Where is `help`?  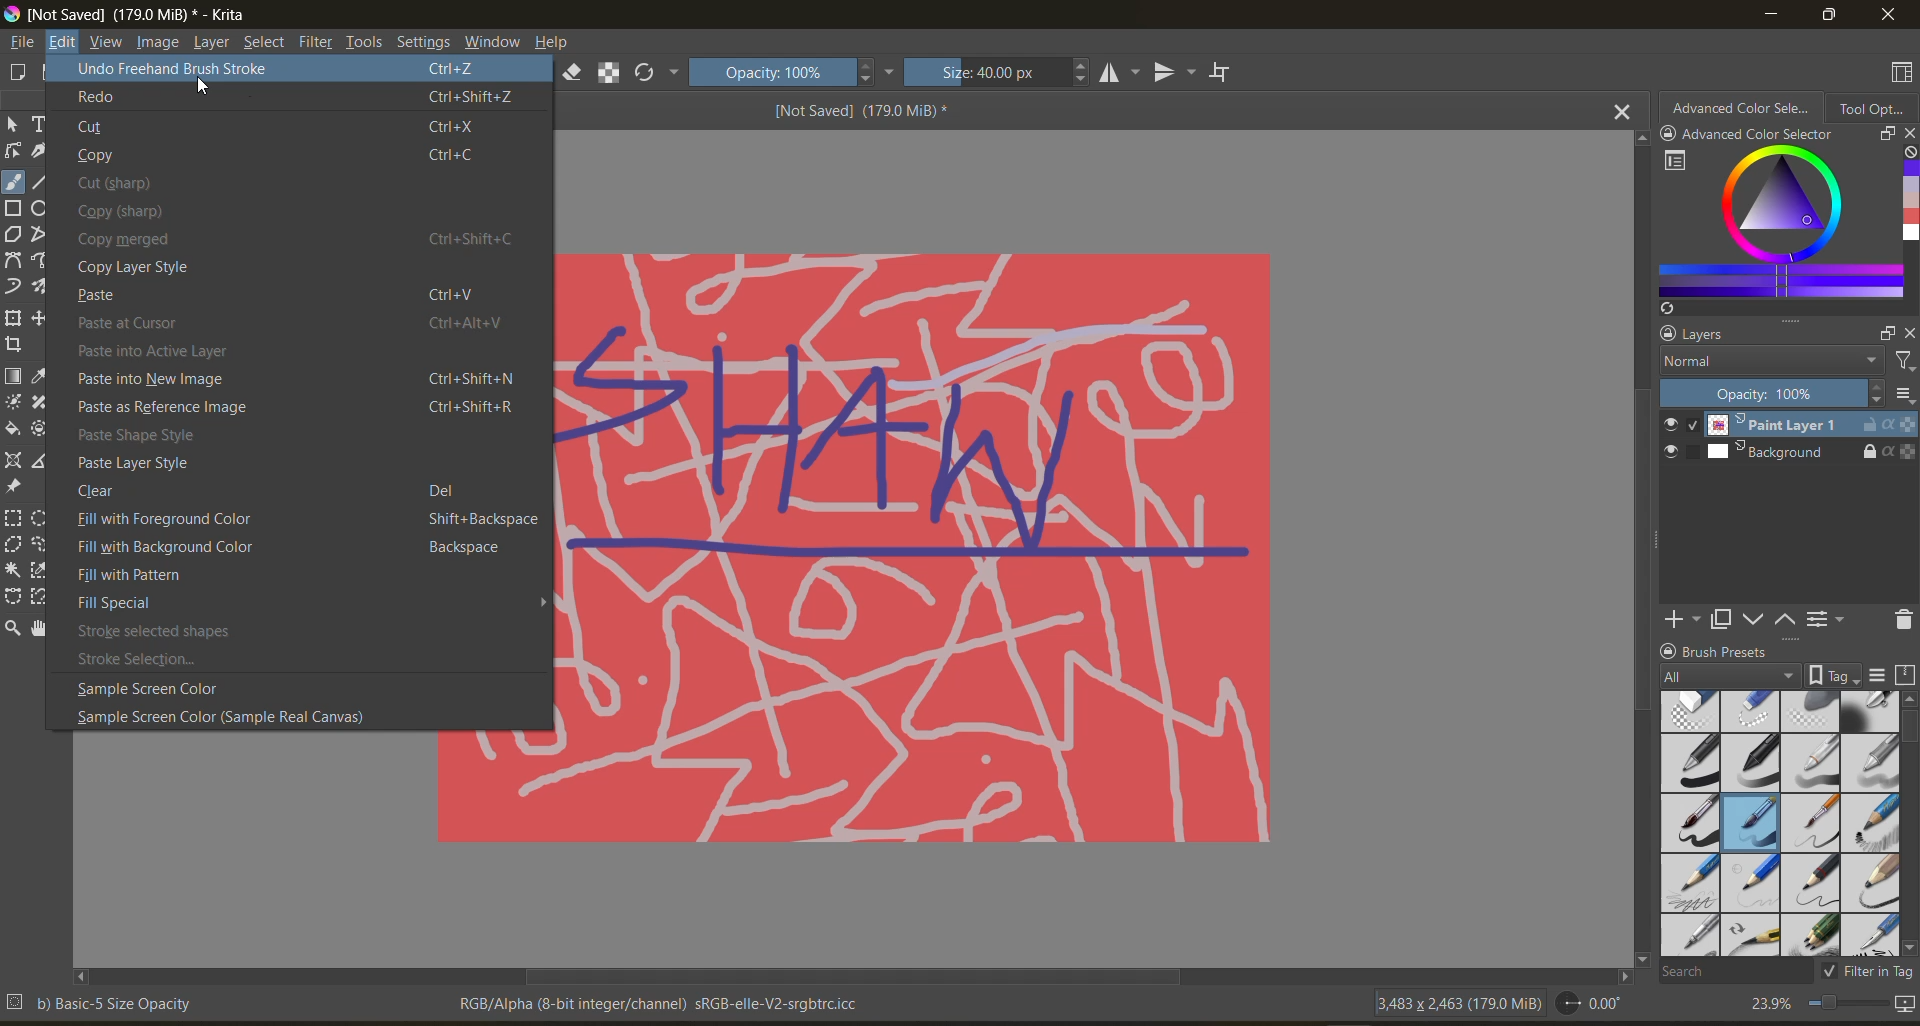
help is located at coordinates (557, 42).